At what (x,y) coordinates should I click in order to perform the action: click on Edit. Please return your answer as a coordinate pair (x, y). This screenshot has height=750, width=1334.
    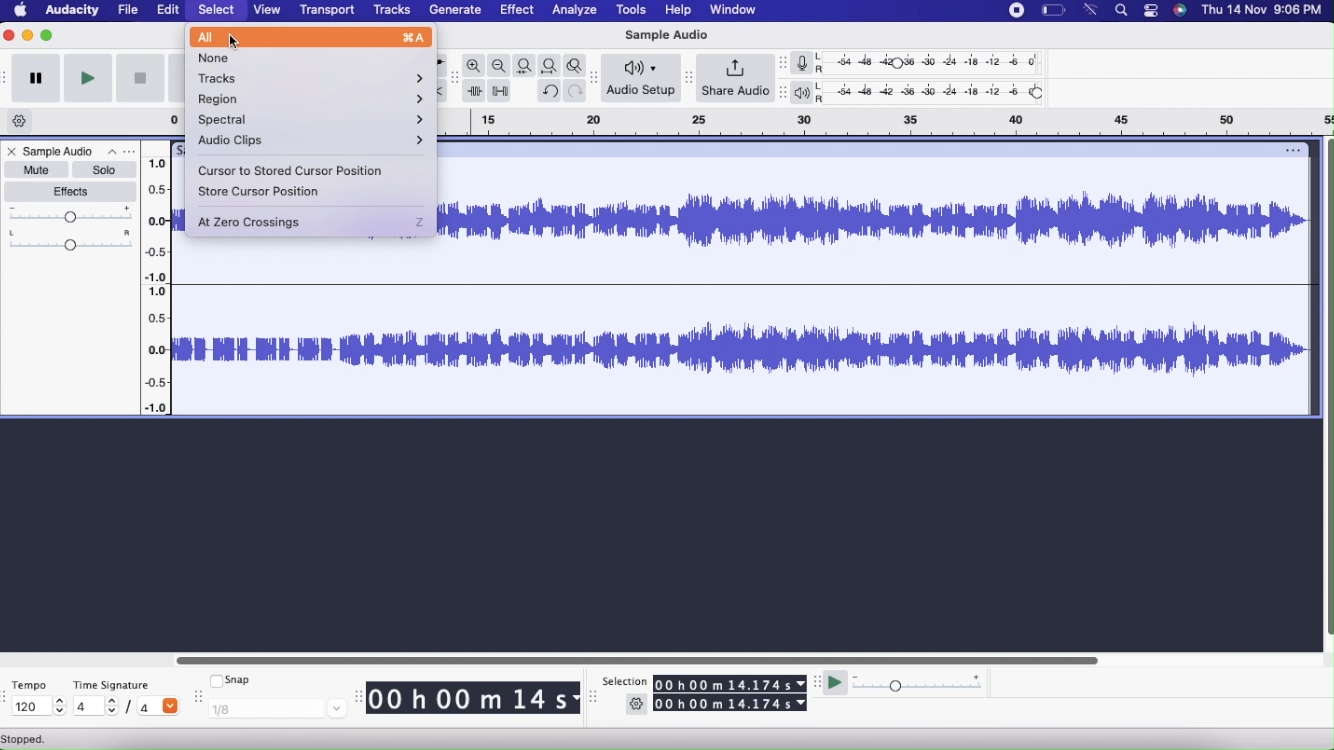
    Looking at the image, I should click on (168, 10).